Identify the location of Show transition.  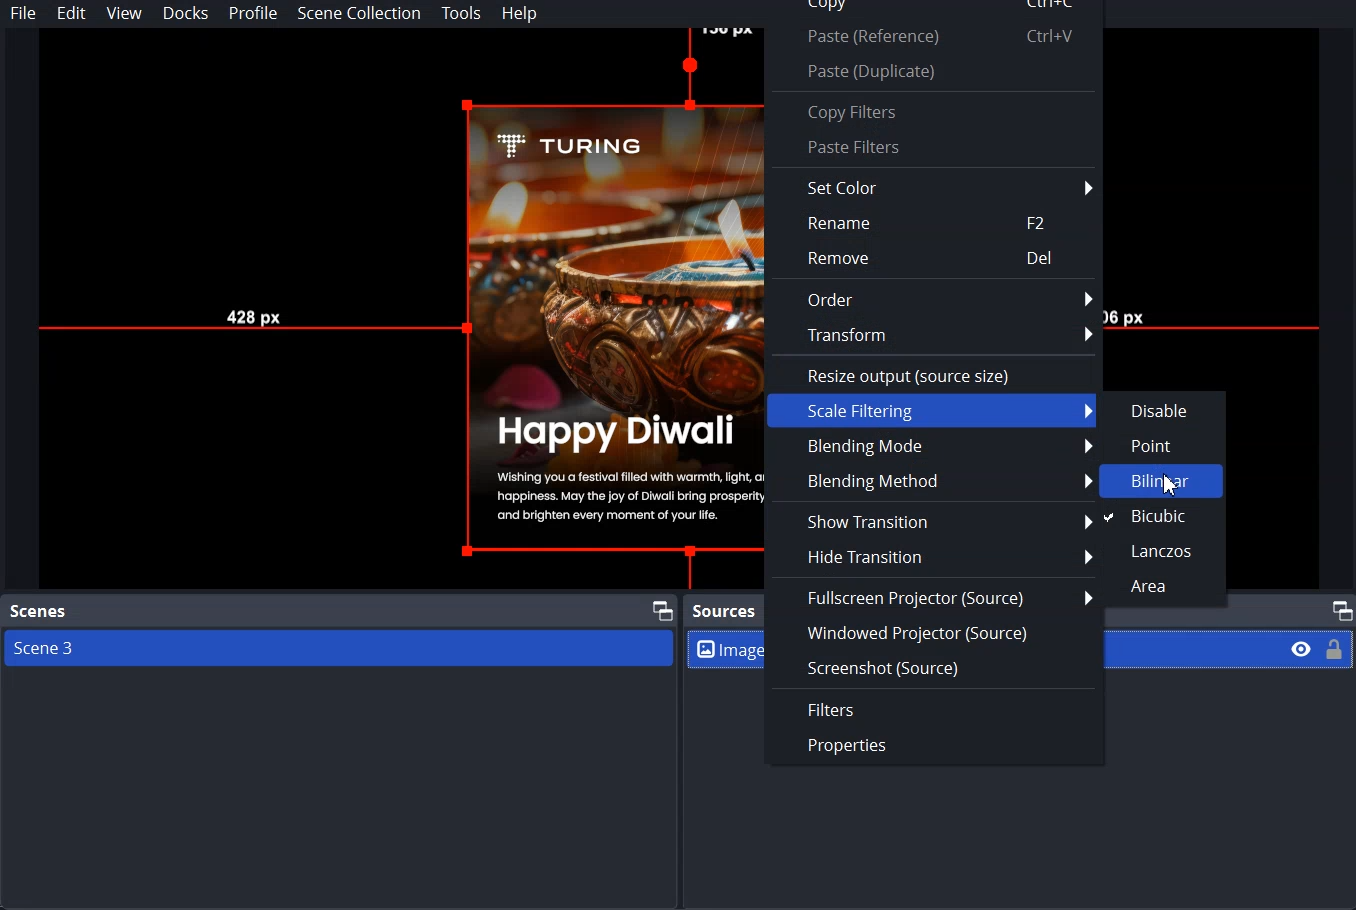
(930, 519).